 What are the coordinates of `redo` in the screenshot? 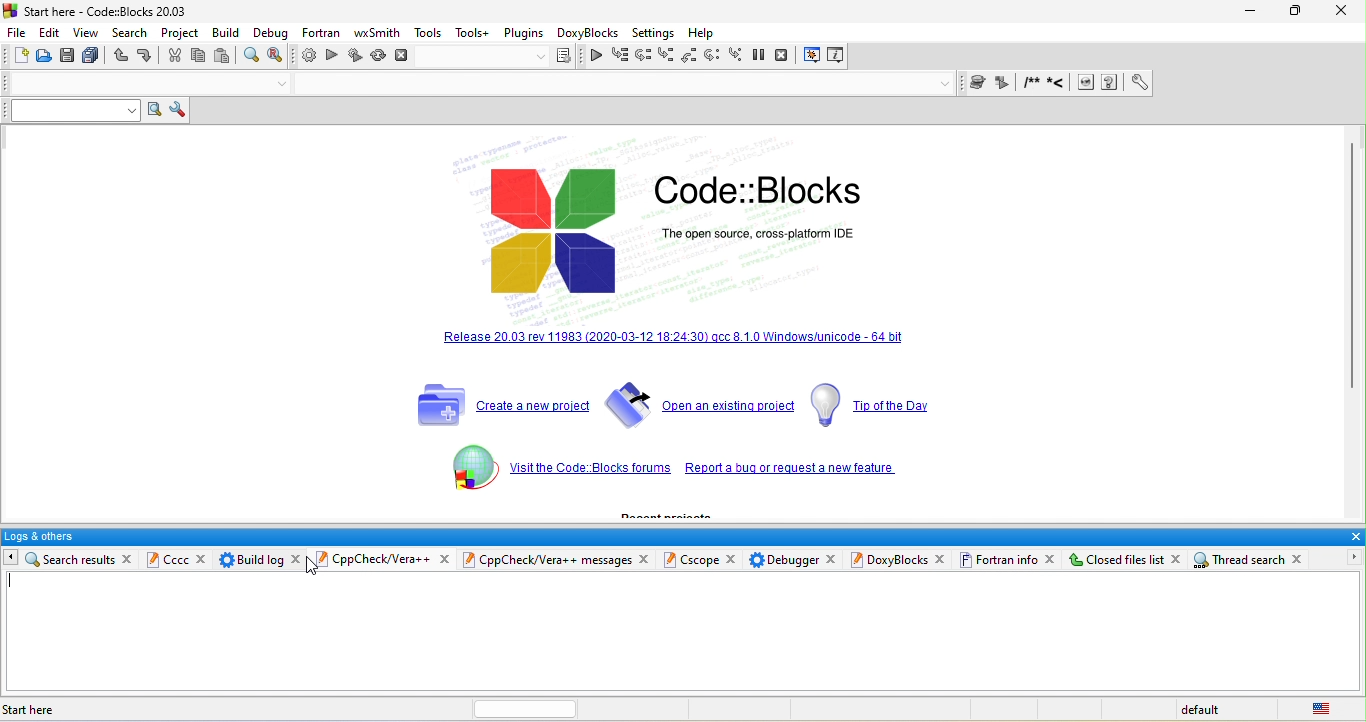 It's located at (148, 56).